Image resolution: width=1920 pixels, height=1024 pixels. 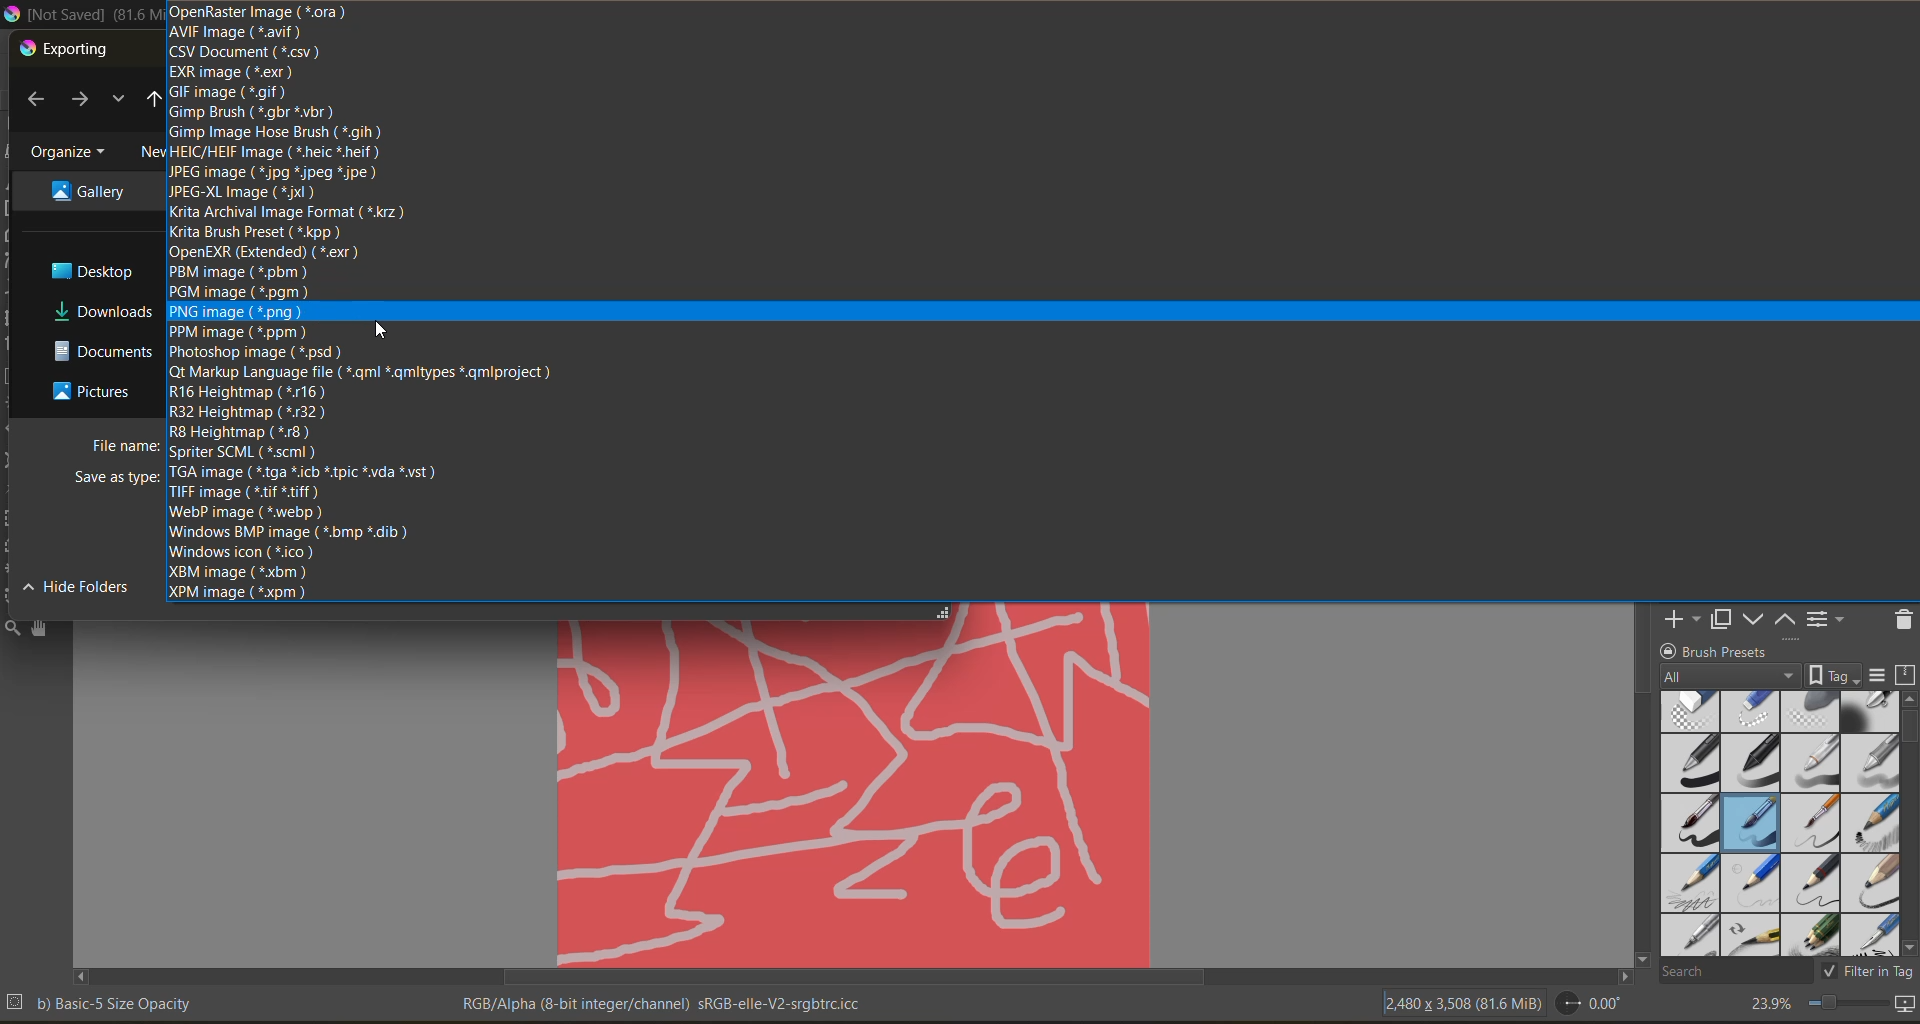 I want to click on ppm image, so click(x=243, y=331).